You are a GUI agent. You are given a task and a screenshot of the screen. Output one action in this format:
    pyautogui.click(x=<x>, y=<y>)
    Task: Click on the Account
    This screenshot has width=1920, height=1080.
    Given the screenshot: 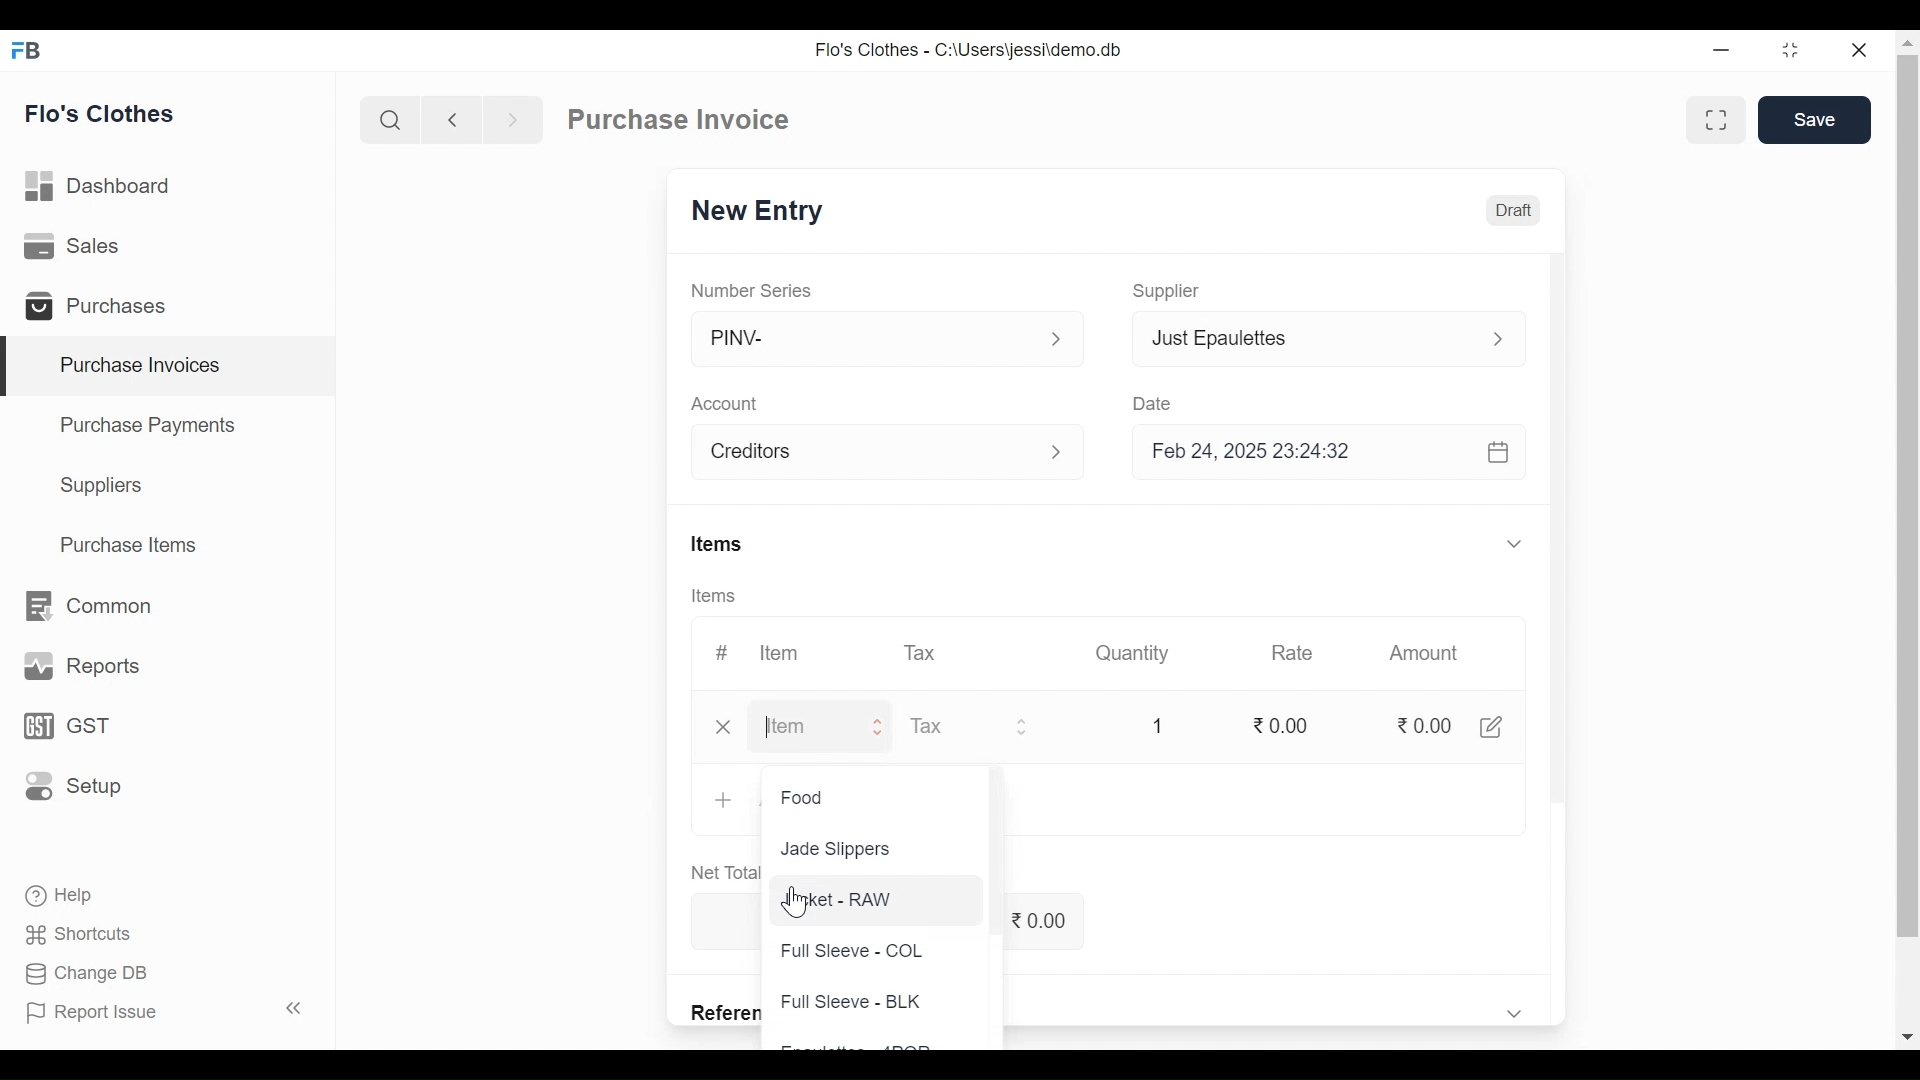 What is the action you would take?
    pyautogui.click(x=865, y=451)
    